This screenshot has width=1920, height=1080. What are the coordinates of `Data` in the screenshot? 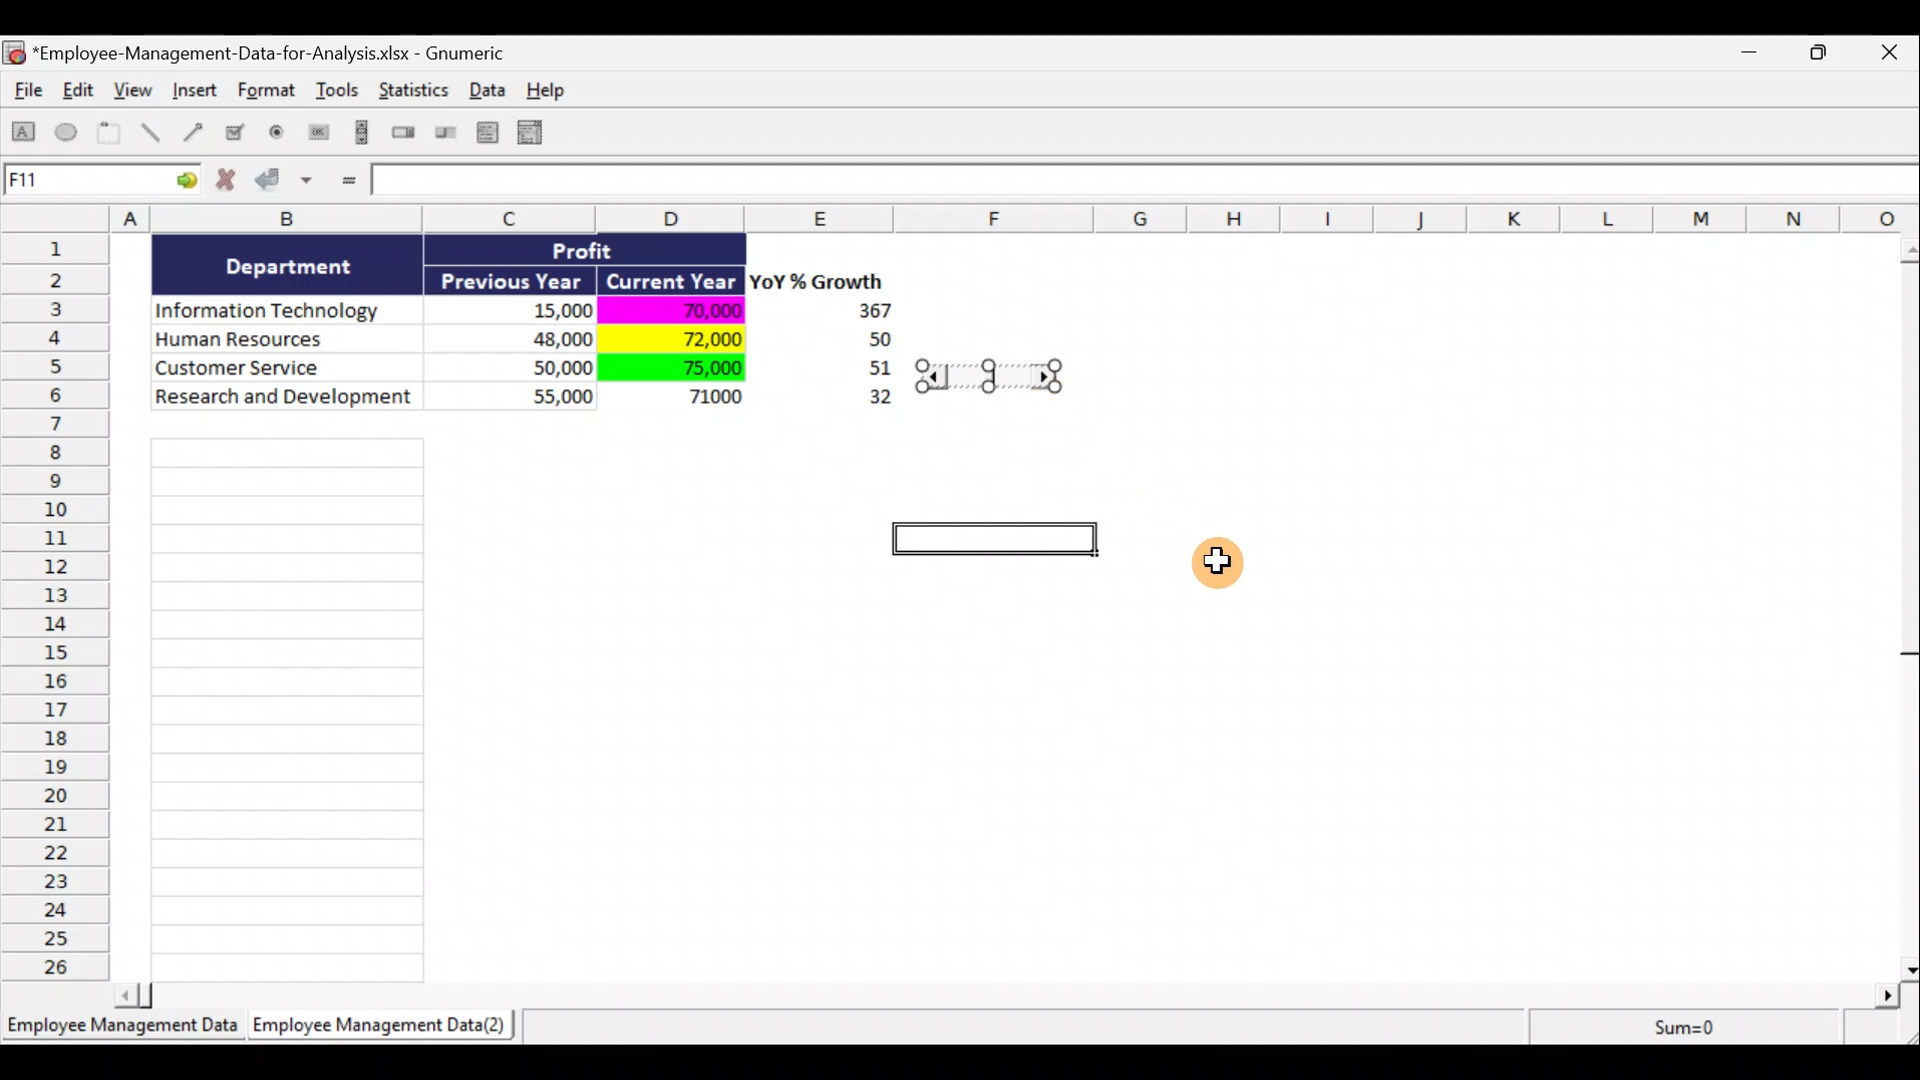 It's located at (493, 89).